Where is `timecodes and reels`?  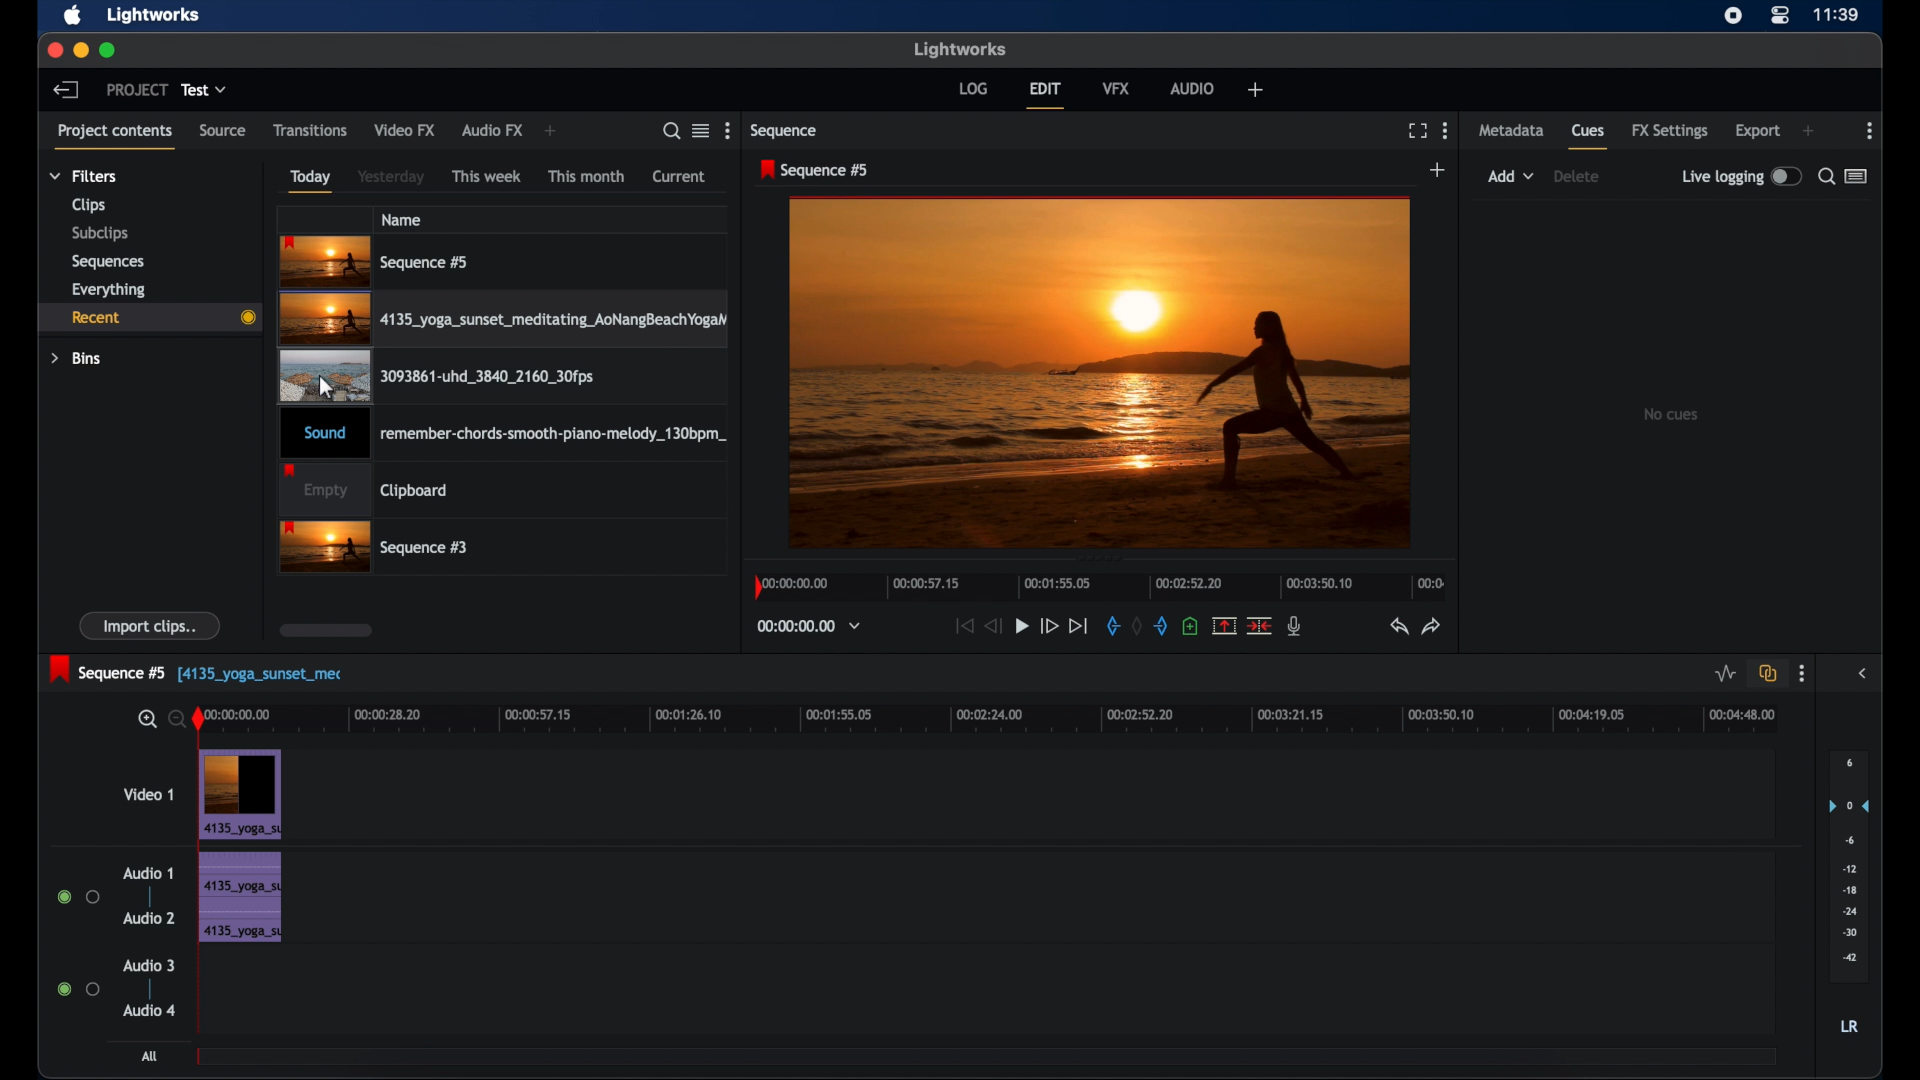 timecodes and reels is located at coordinates (814, 625).